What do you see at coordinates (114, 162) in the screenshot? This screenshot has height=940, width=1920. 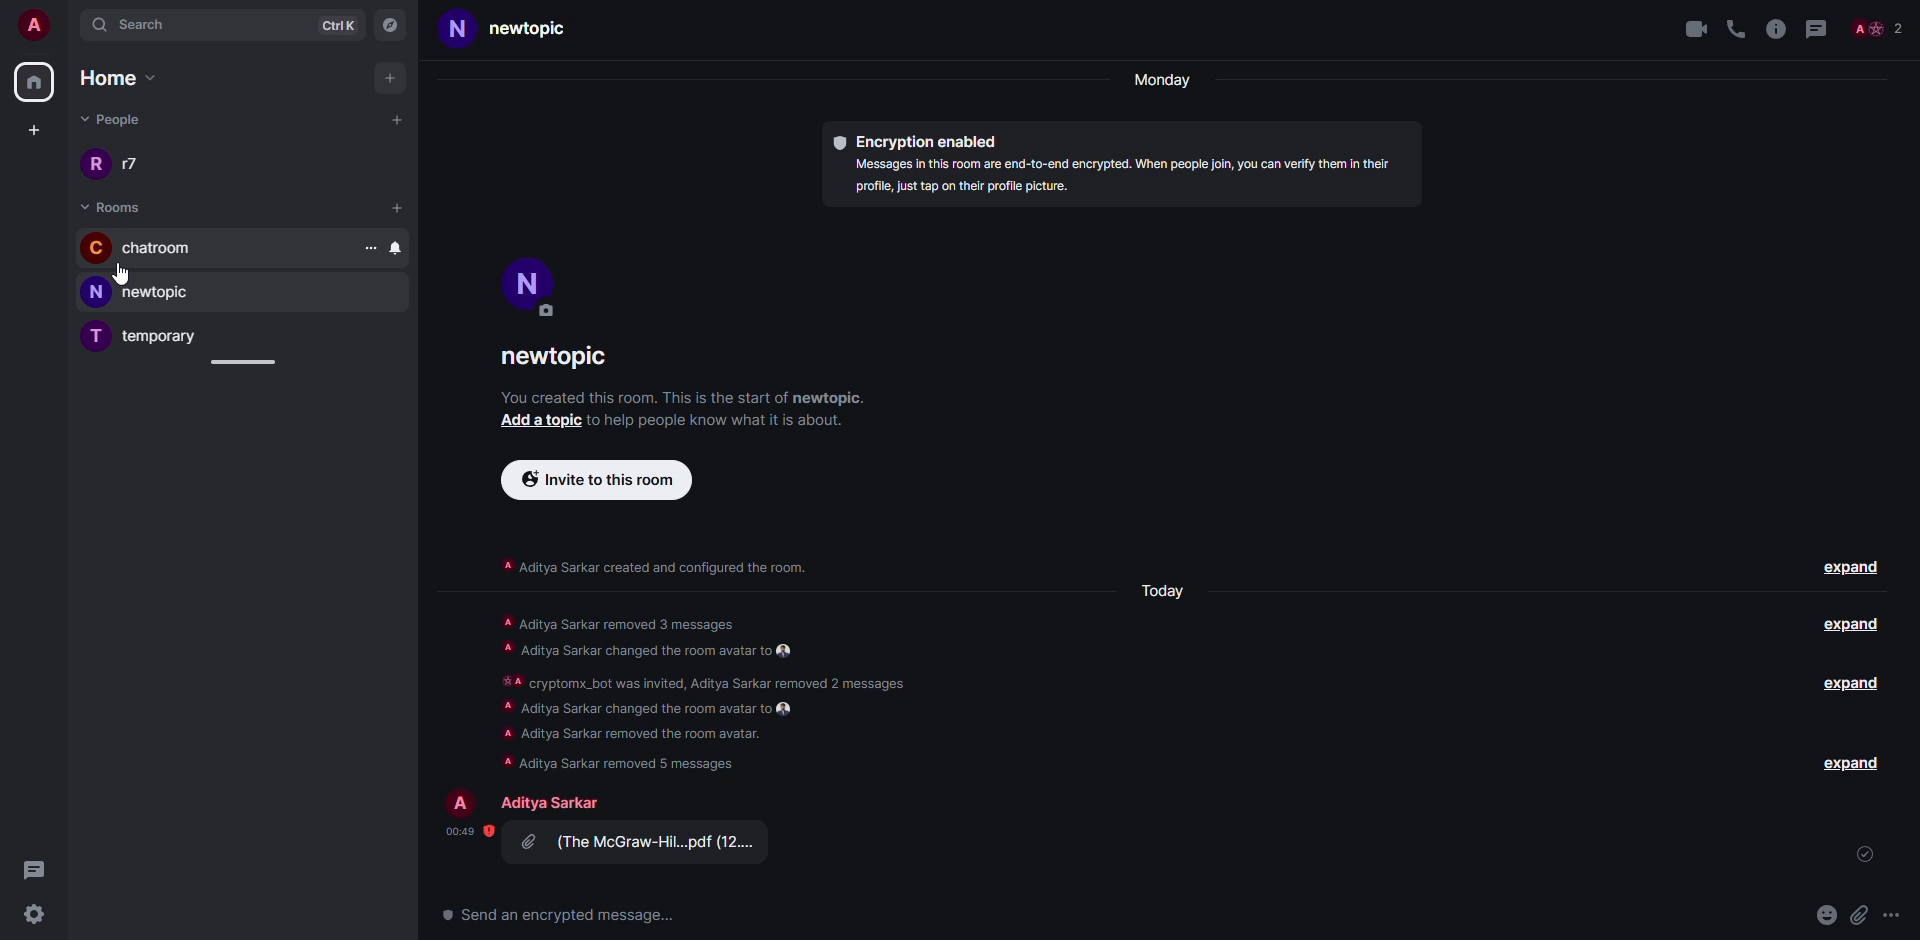 I see `r17` at bounding box center [114, 162].